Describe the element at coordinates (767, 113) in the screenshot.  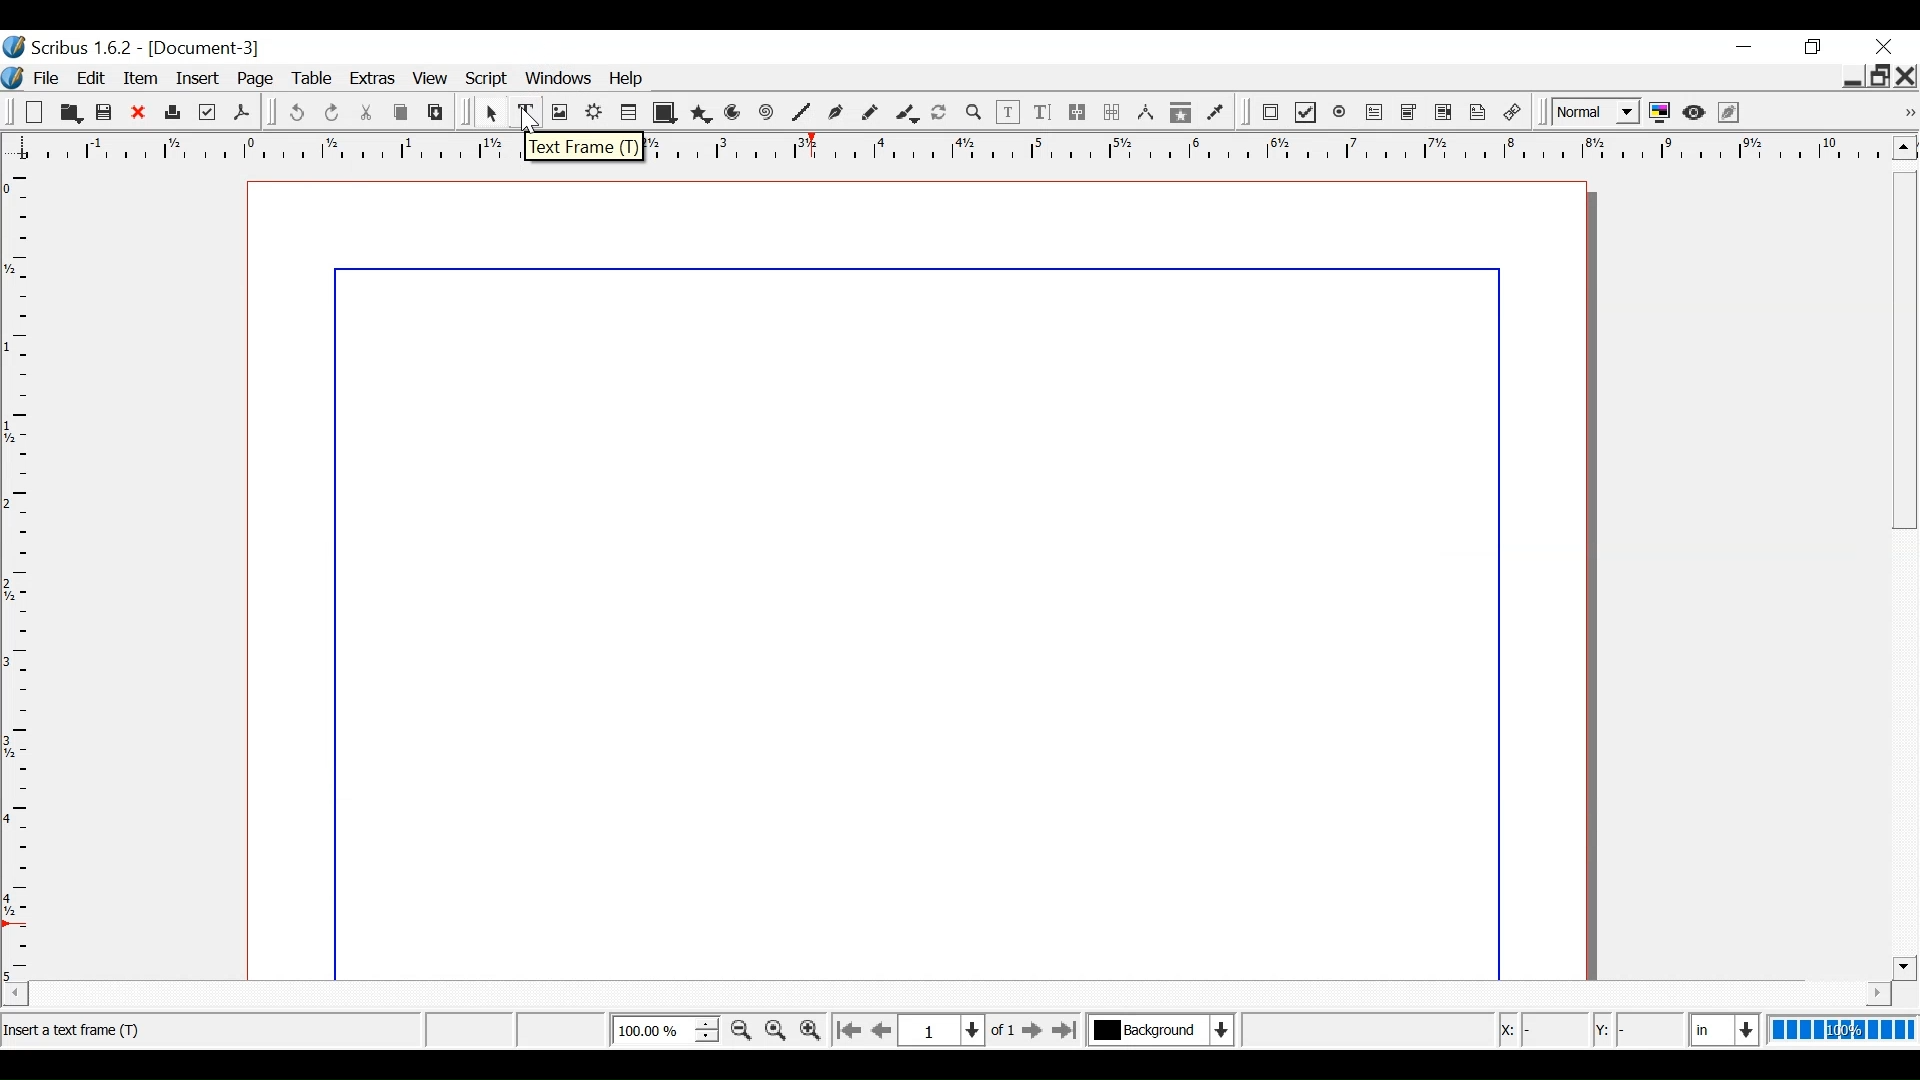
I see `Spiral` at that location.